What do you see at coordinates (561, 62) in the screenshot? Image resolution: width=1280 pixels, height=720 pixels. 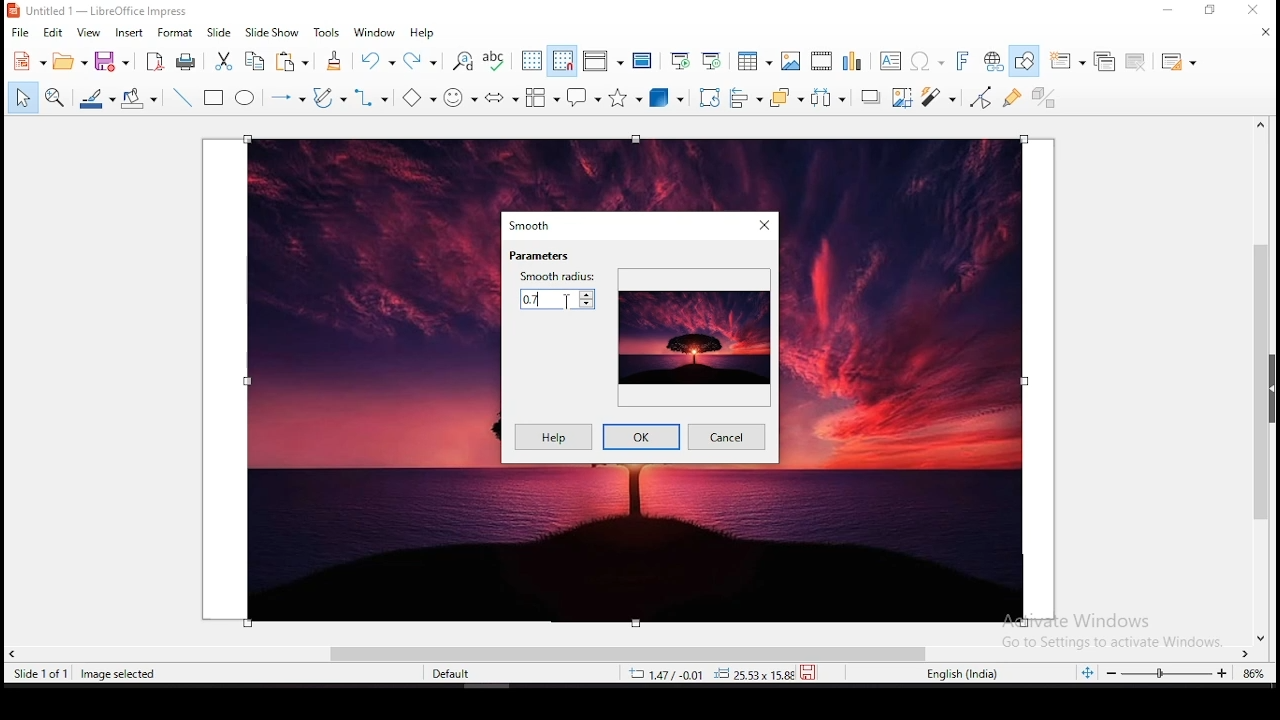 I see `snap to grid` at bounding box center [561, 62].